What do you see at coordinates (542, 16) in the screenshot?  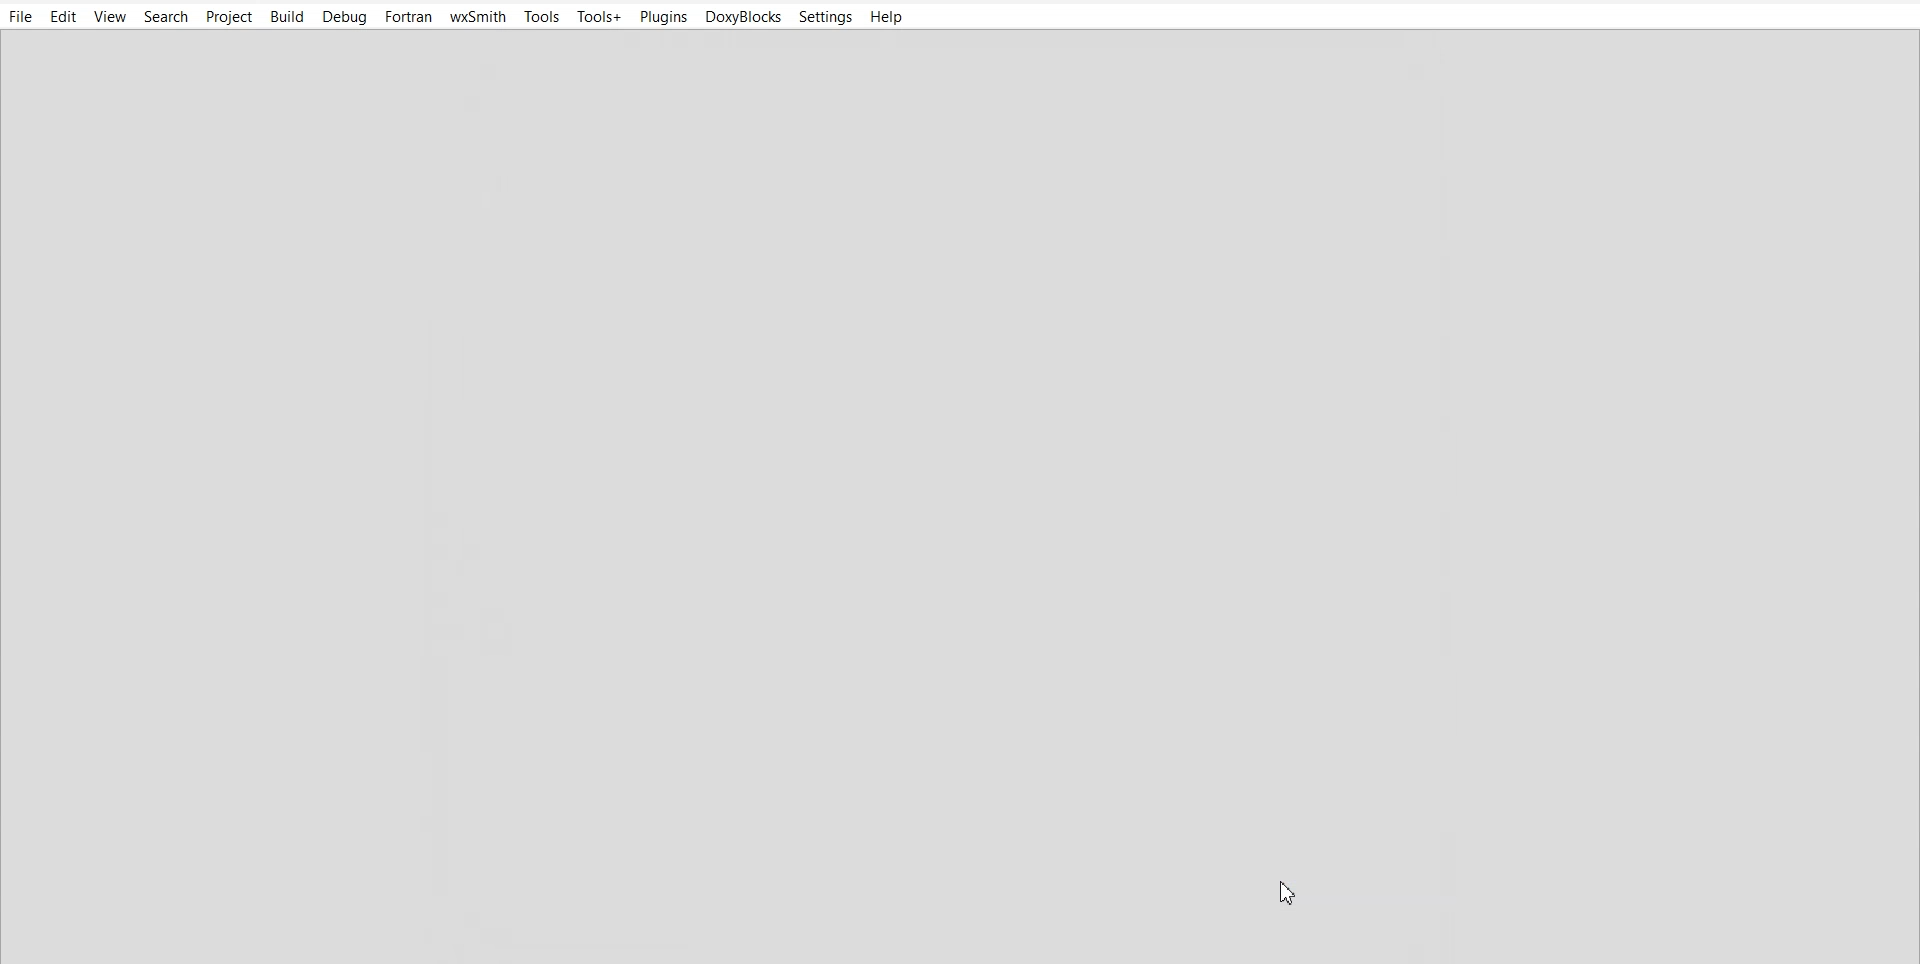 I see `Tools` at bounding box center [542, 16].